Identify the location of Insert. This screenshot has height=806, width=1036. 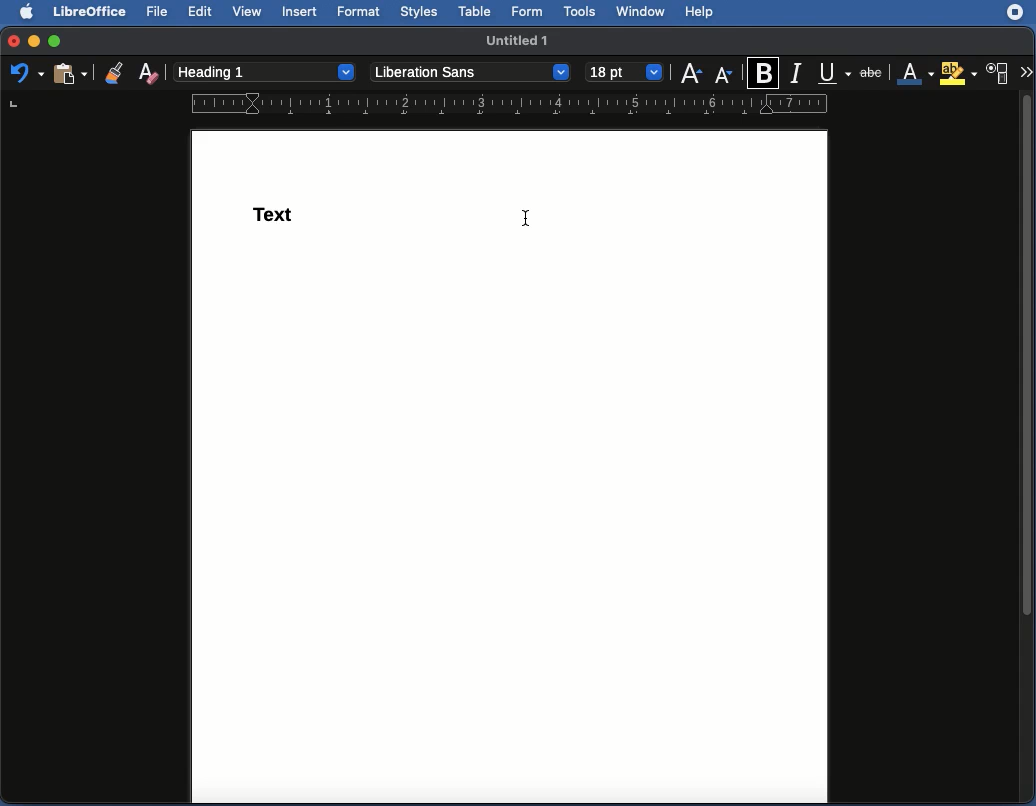
(301, 12).